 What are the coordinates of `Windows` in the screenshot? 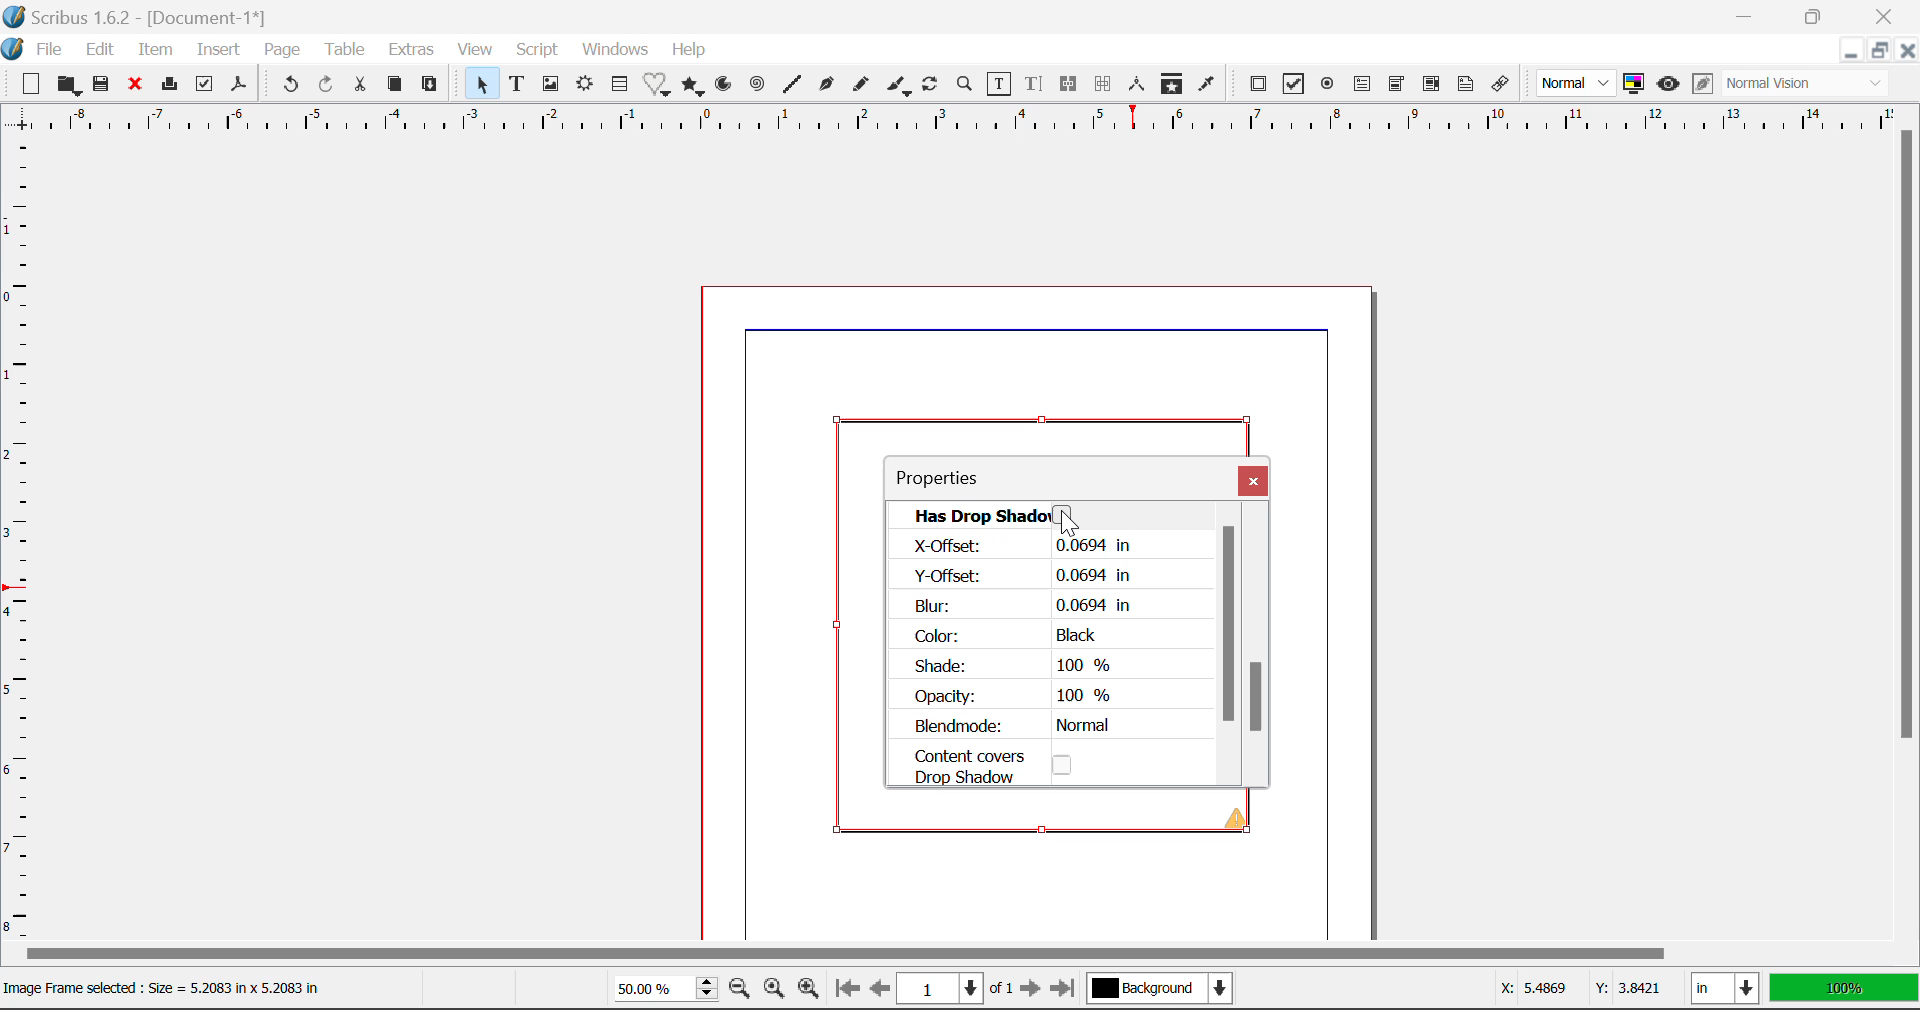 It's located at (616, 50).